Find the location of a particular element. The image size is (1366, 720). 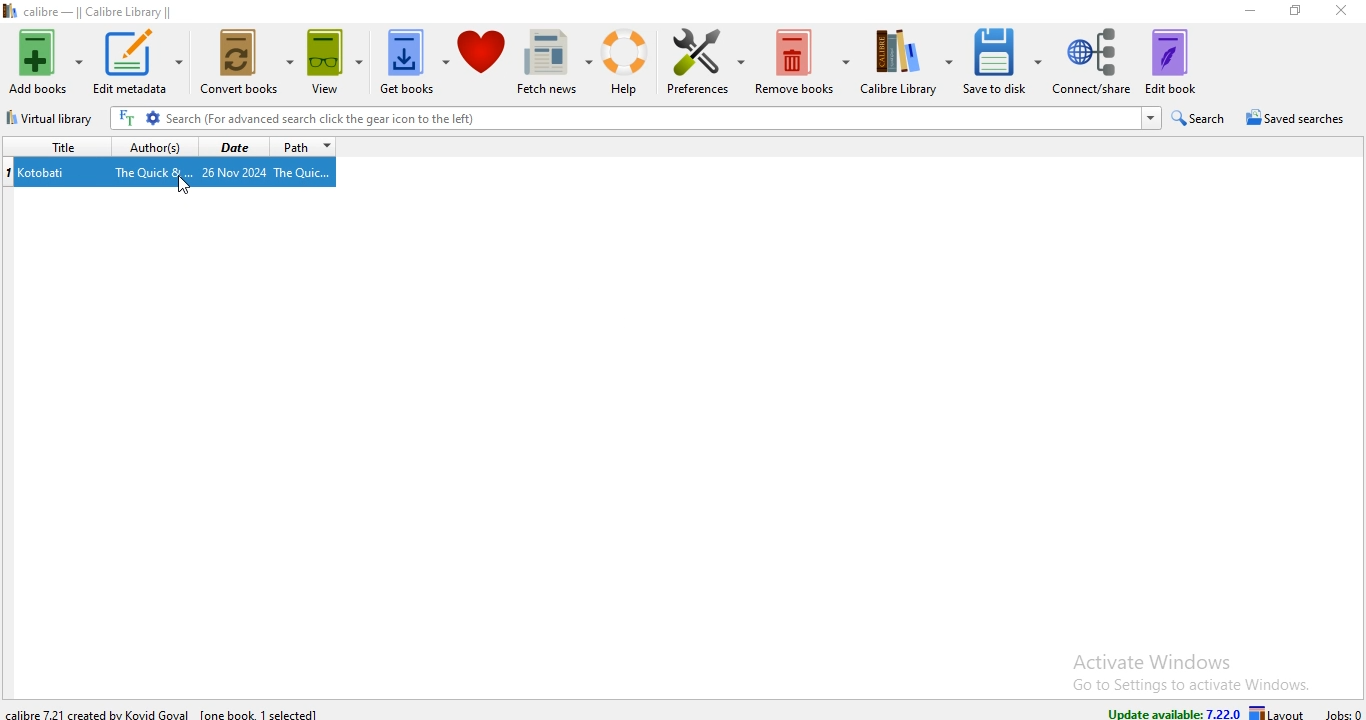

calibre 7.22.1 created by Kovid Goyal [one book 1 selected] is located at coordinates (167, 712).